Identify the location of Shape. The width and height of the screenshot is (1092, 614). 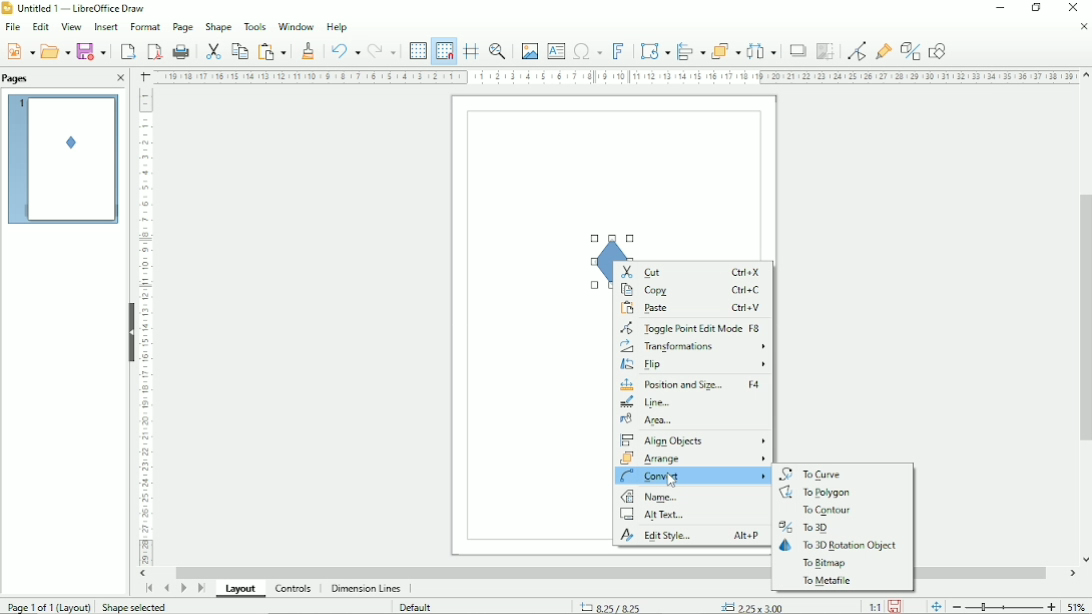
(218, 25).